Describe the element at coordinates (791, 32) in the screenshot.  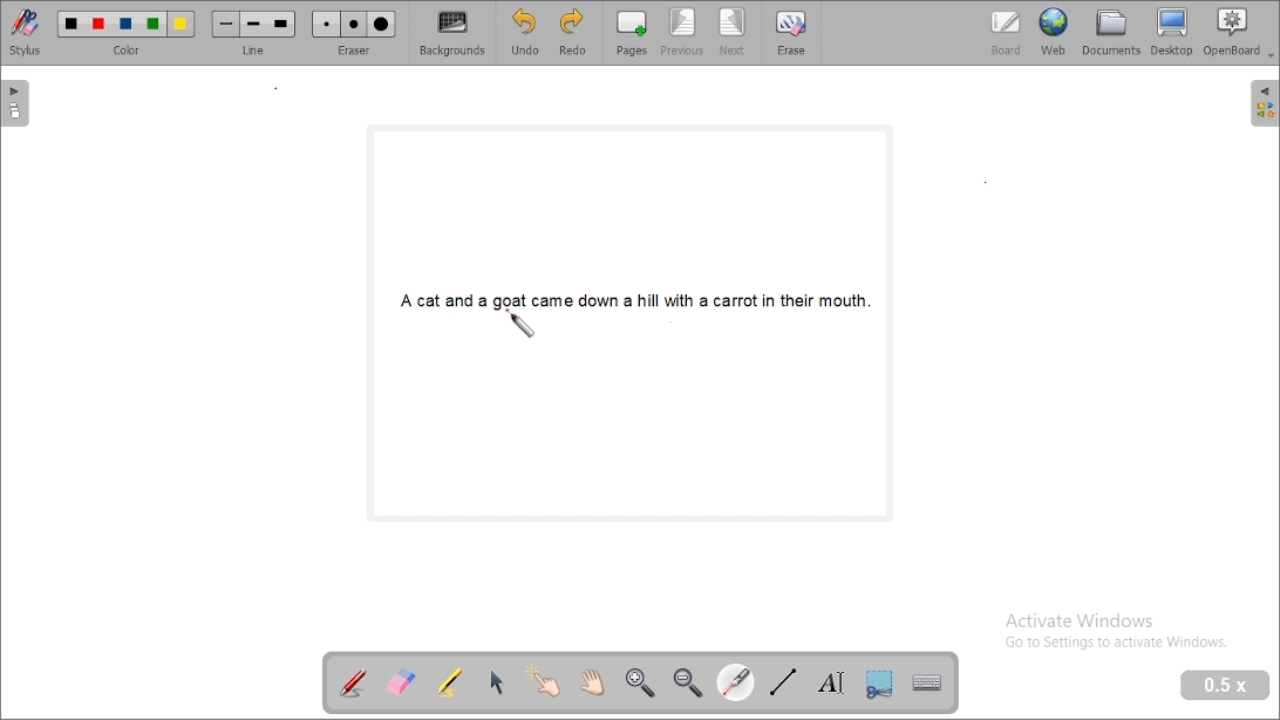
I see `erase` at that location.